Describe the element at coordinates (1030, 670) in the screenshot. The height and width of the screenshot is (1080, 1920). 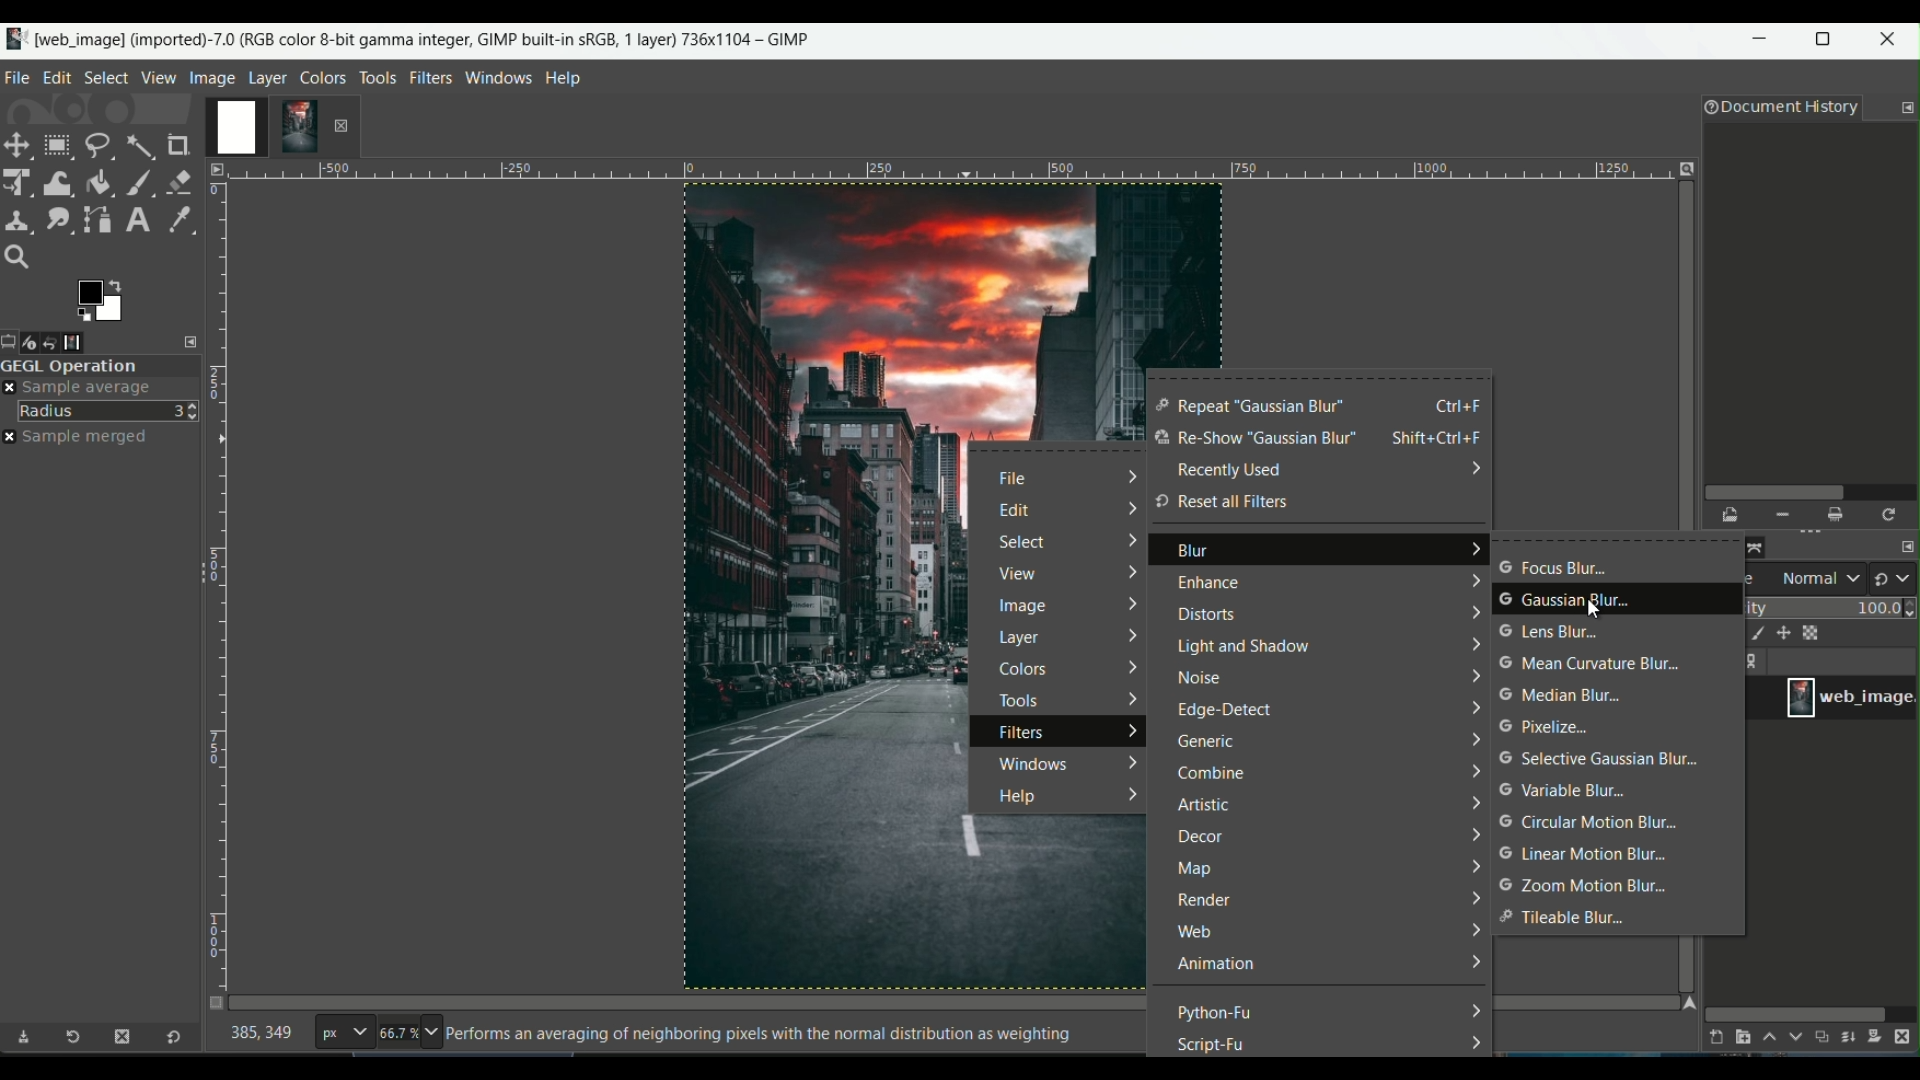
I see `colors` at that location.